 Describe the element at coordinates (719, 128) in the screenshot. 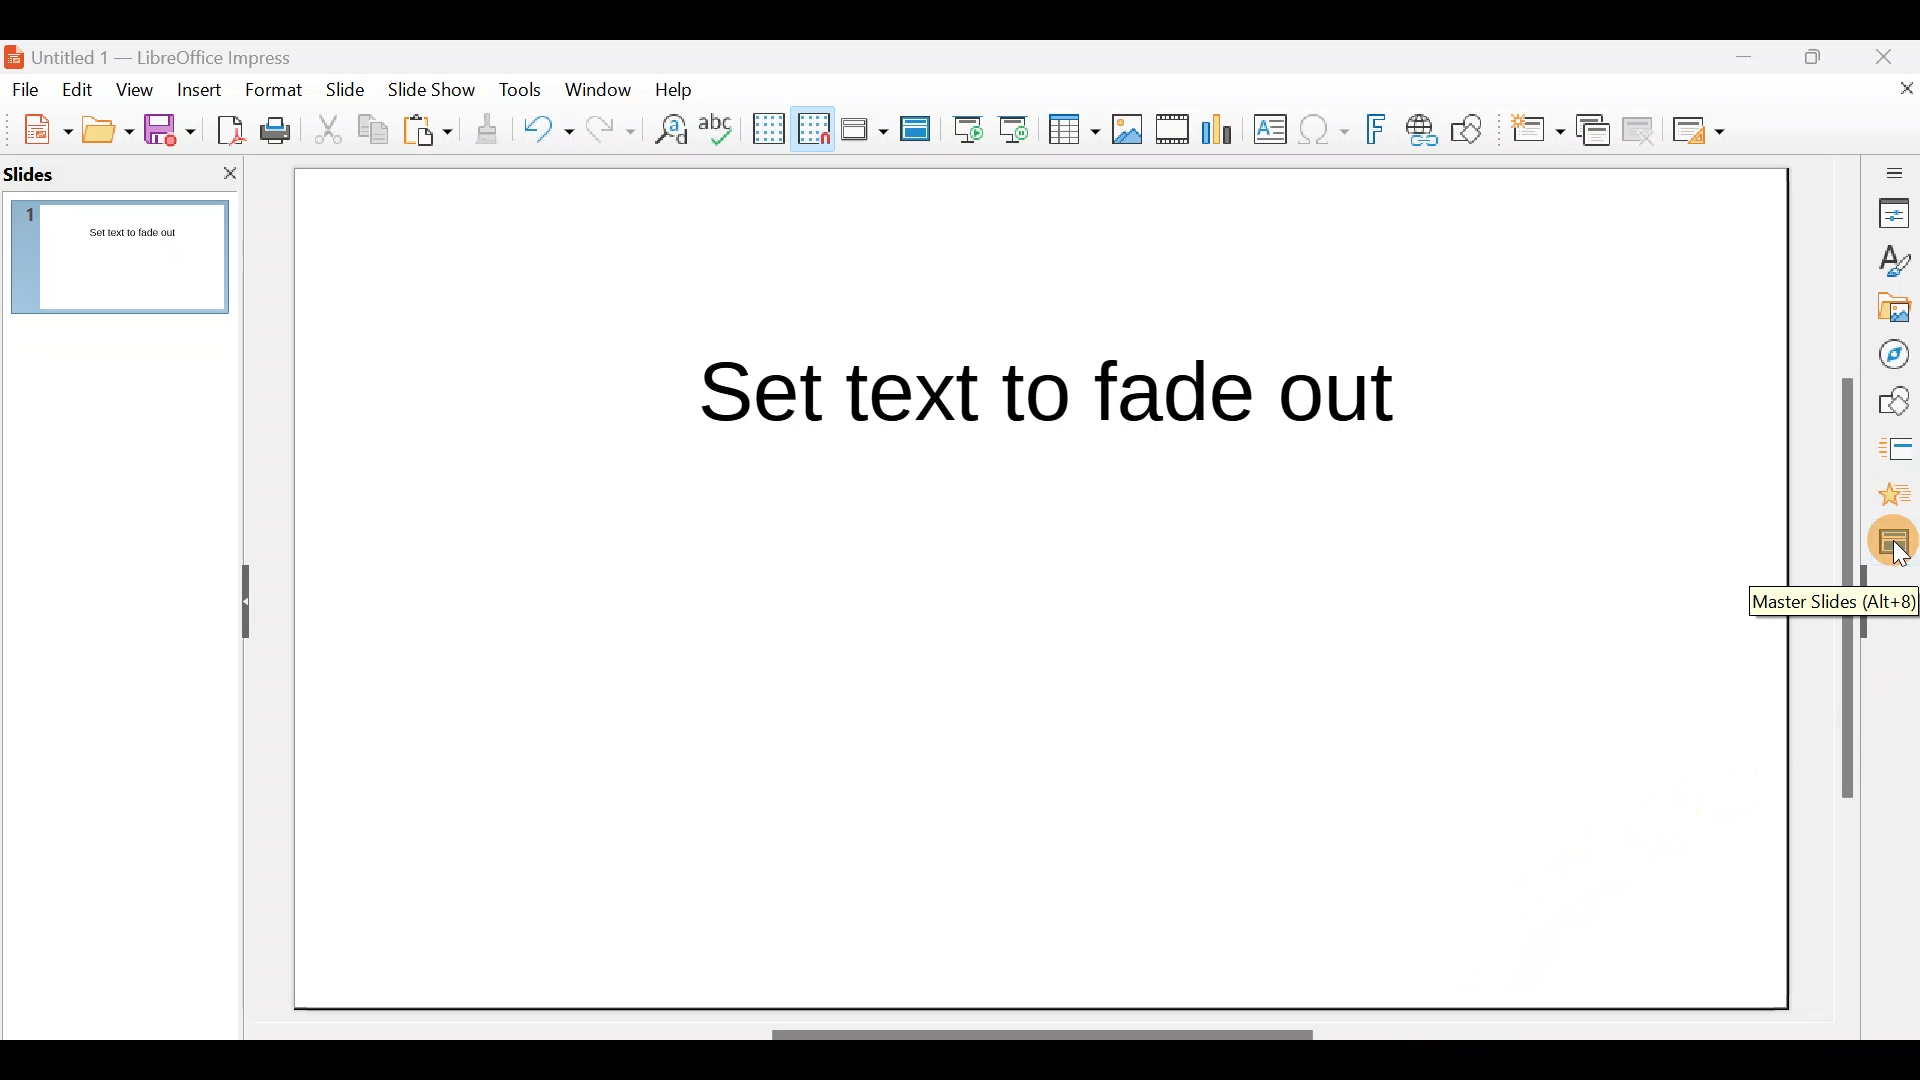

I see `Spelling` at that location.